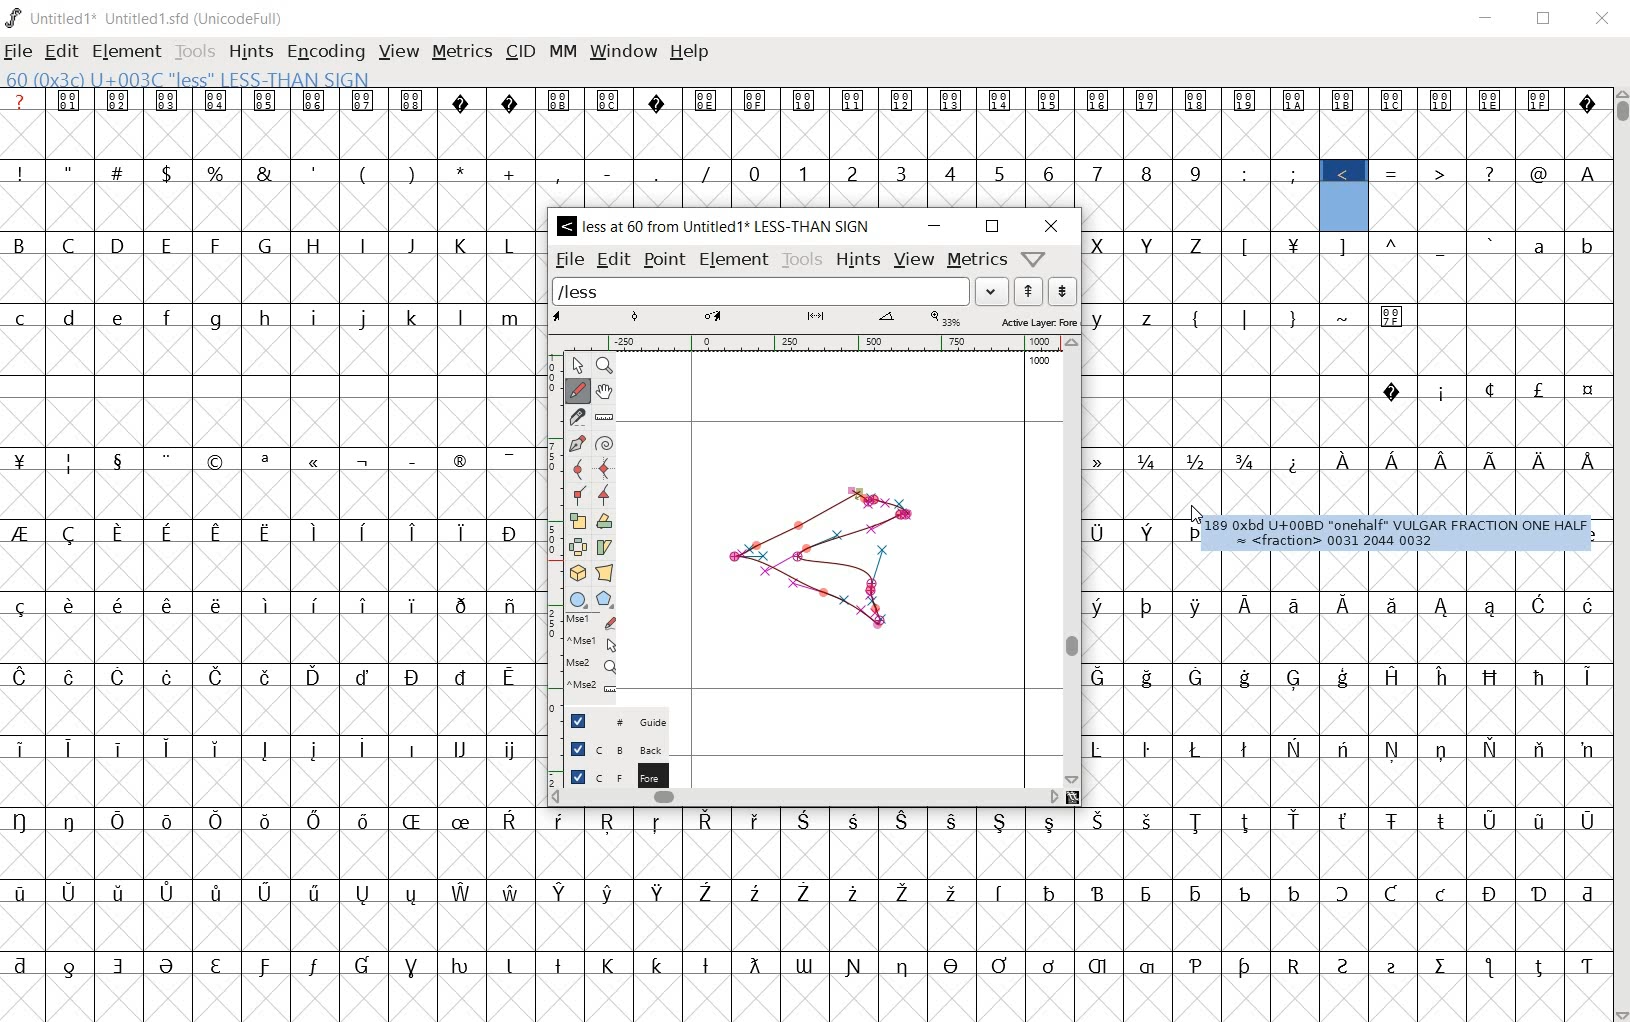  Describe the element at coordinates (270, 353) in the screenshot. I see `empty cells` at that location.